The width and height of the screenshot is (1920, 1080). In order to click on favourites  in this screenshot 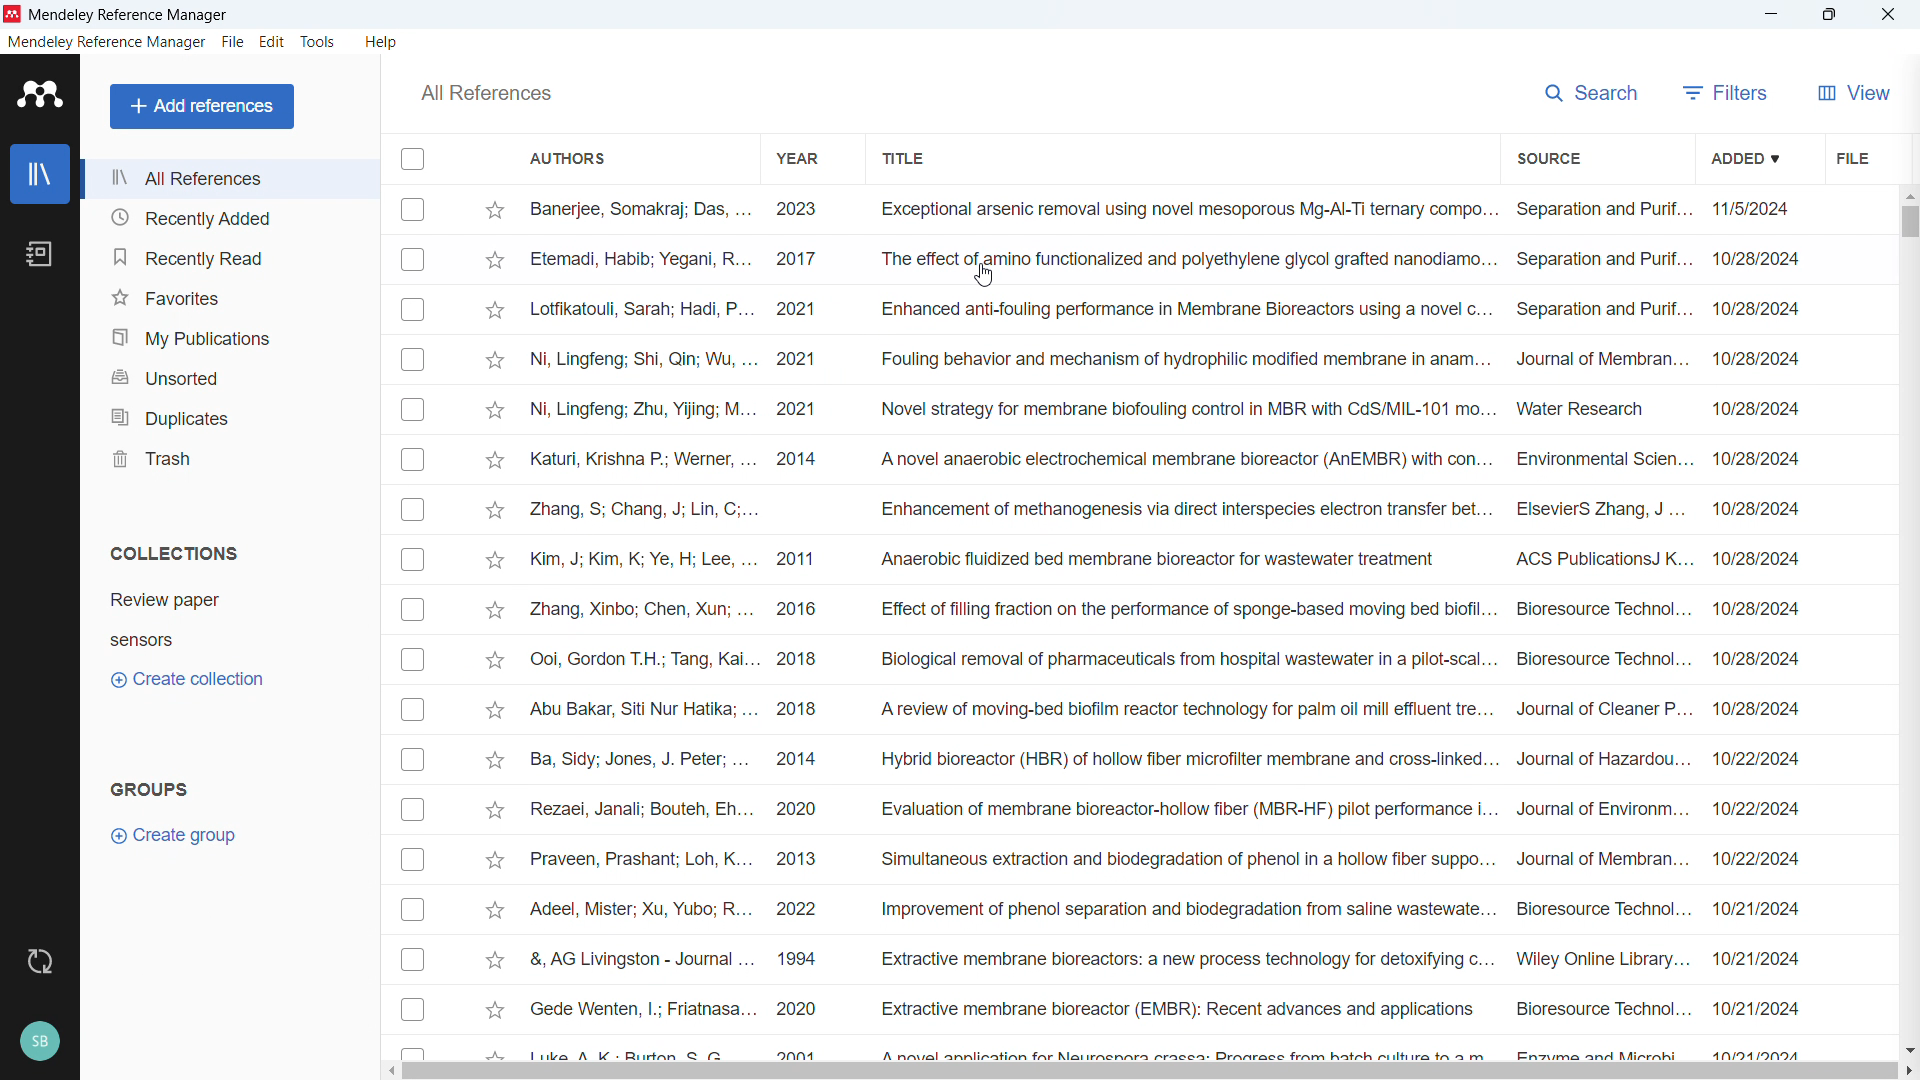, I will do `click(228, 295)`.